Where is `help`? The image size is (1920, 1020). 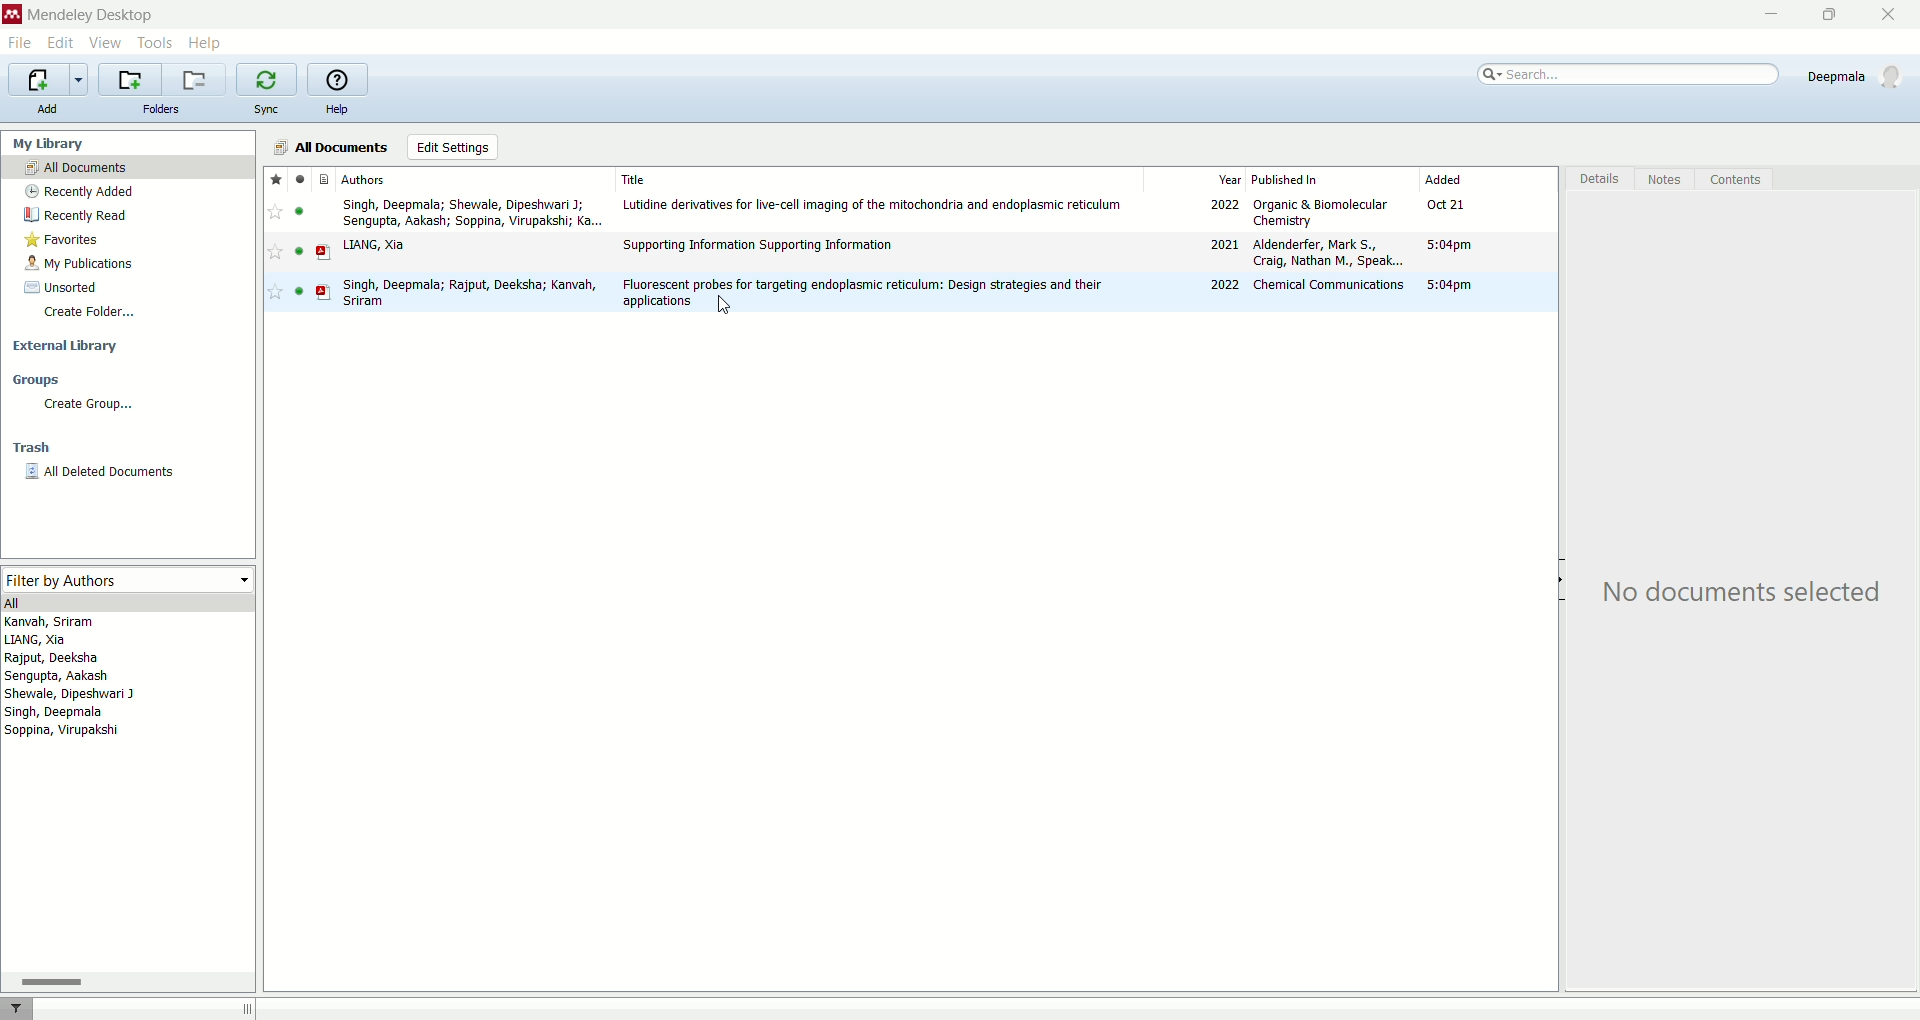
help is located at coordinates (337, 111).